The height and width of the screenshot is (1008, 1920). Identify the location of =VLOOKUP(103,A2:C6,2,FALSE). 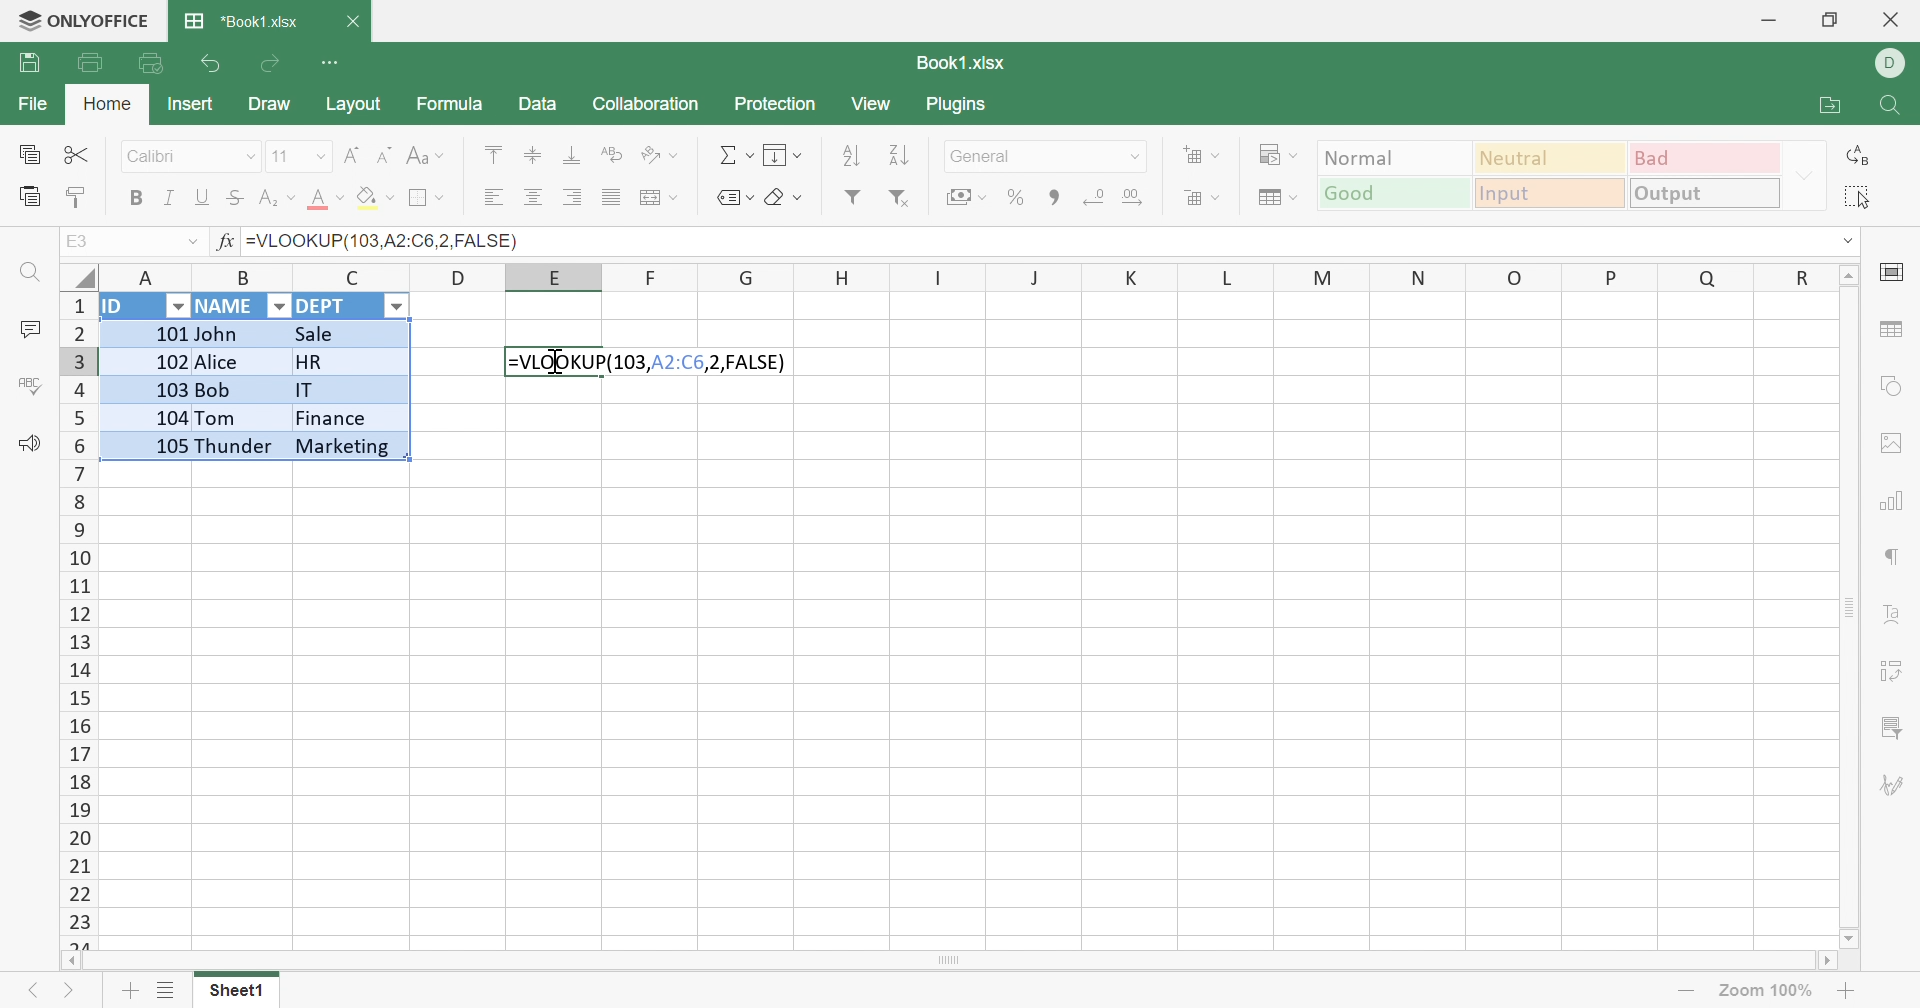
(383, 242).